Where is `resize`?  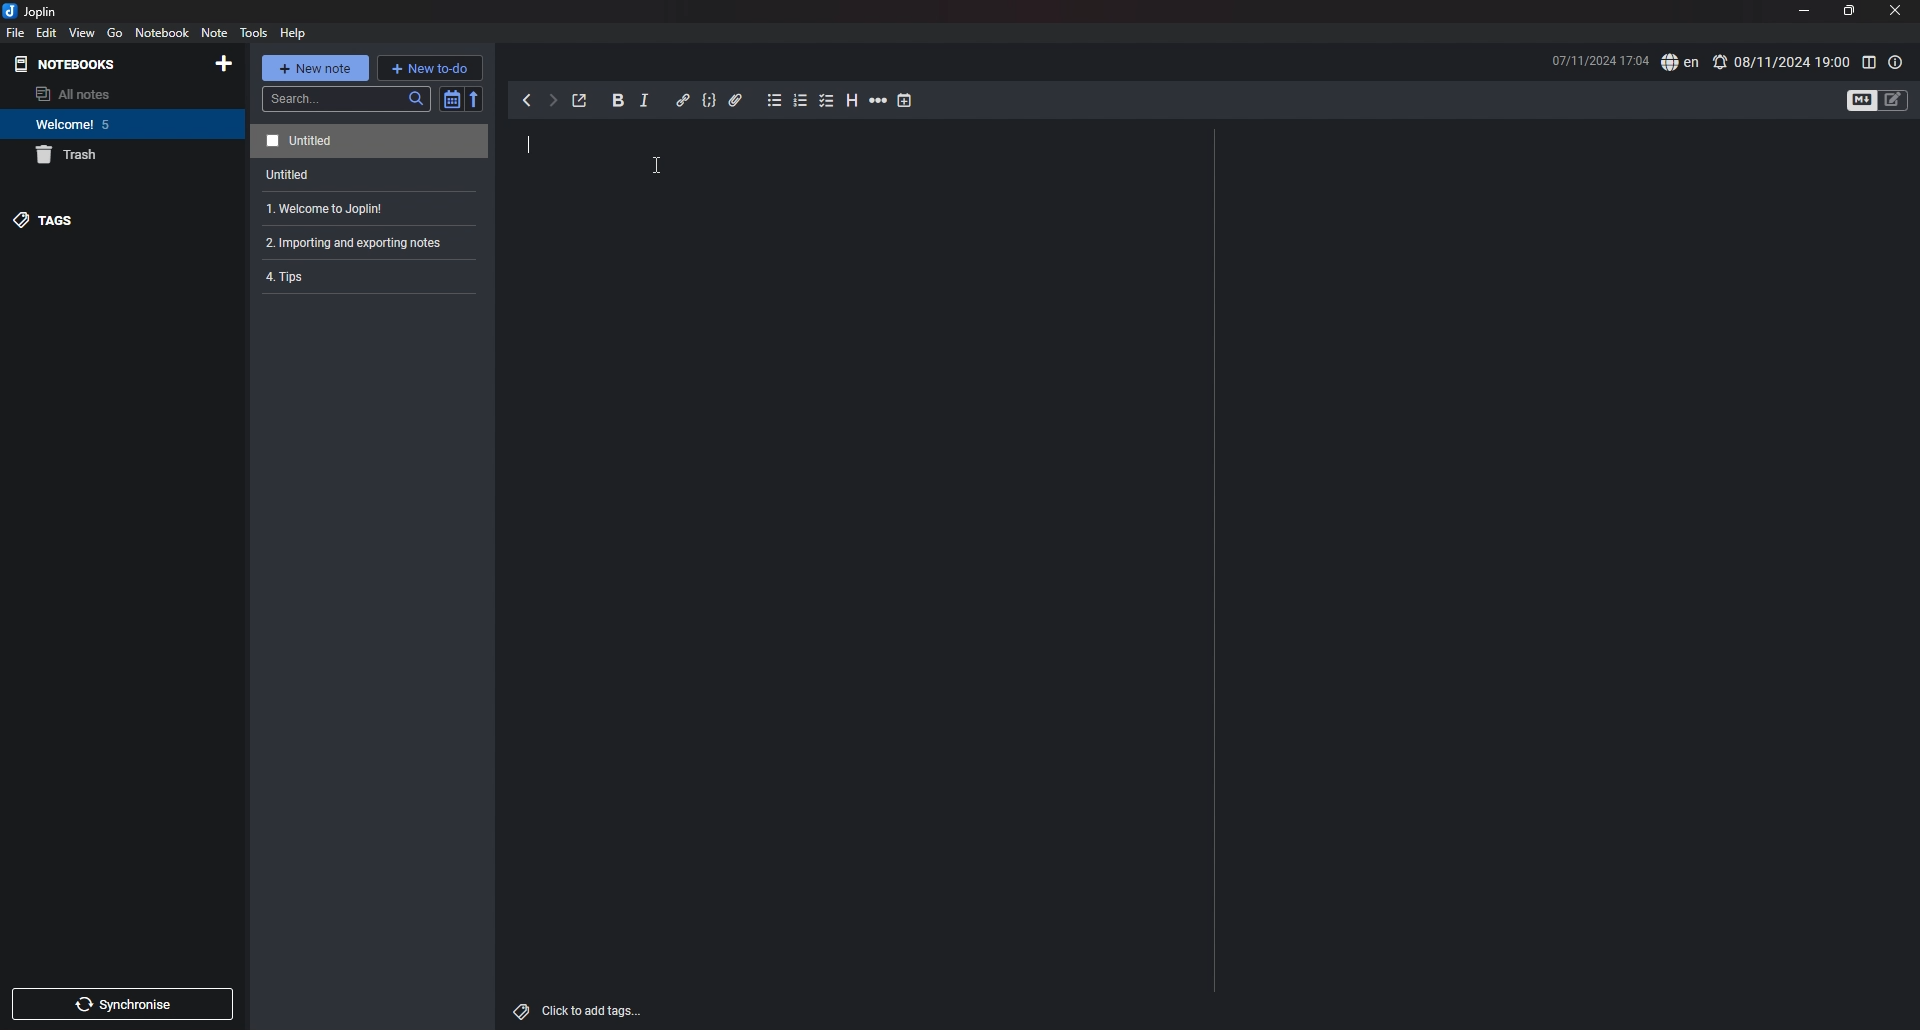 resize is located at coordinates (1850, 11).